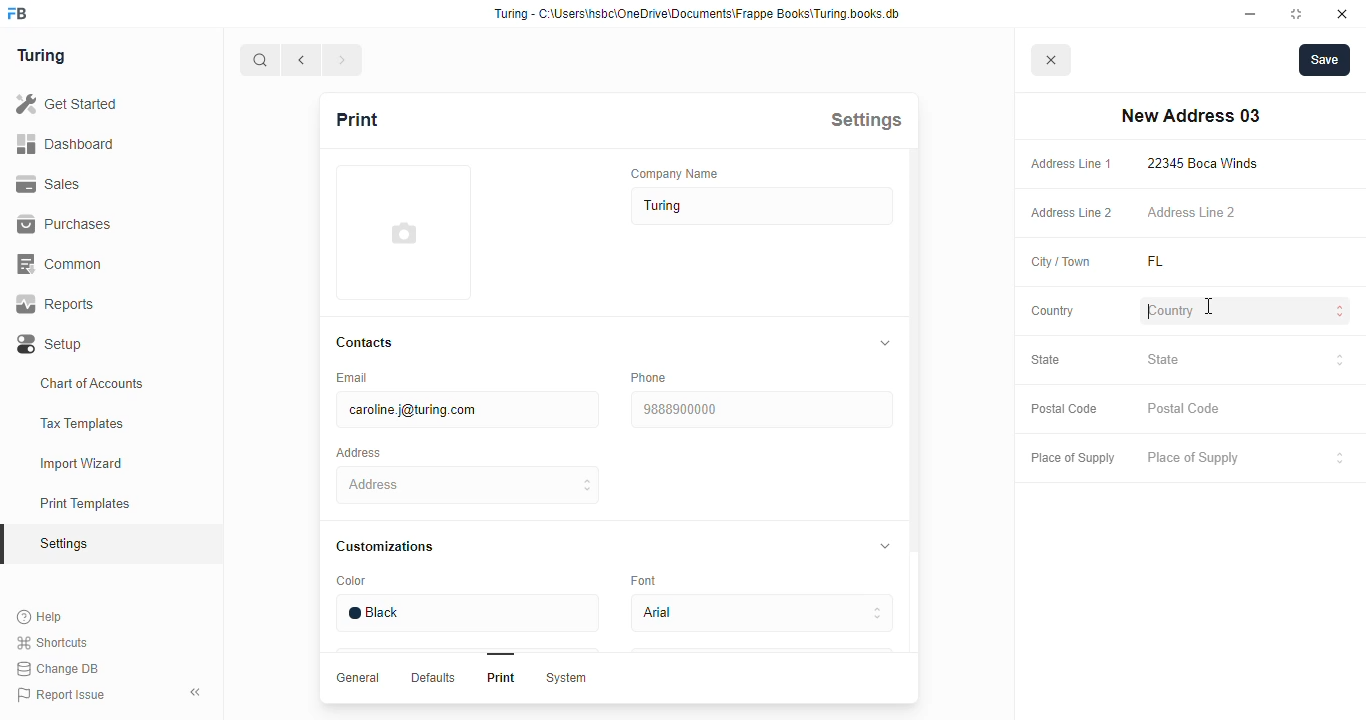 Image resolution: width=1366 pixels, height=720 pixels. I want to click on close, so click(1342, 14).